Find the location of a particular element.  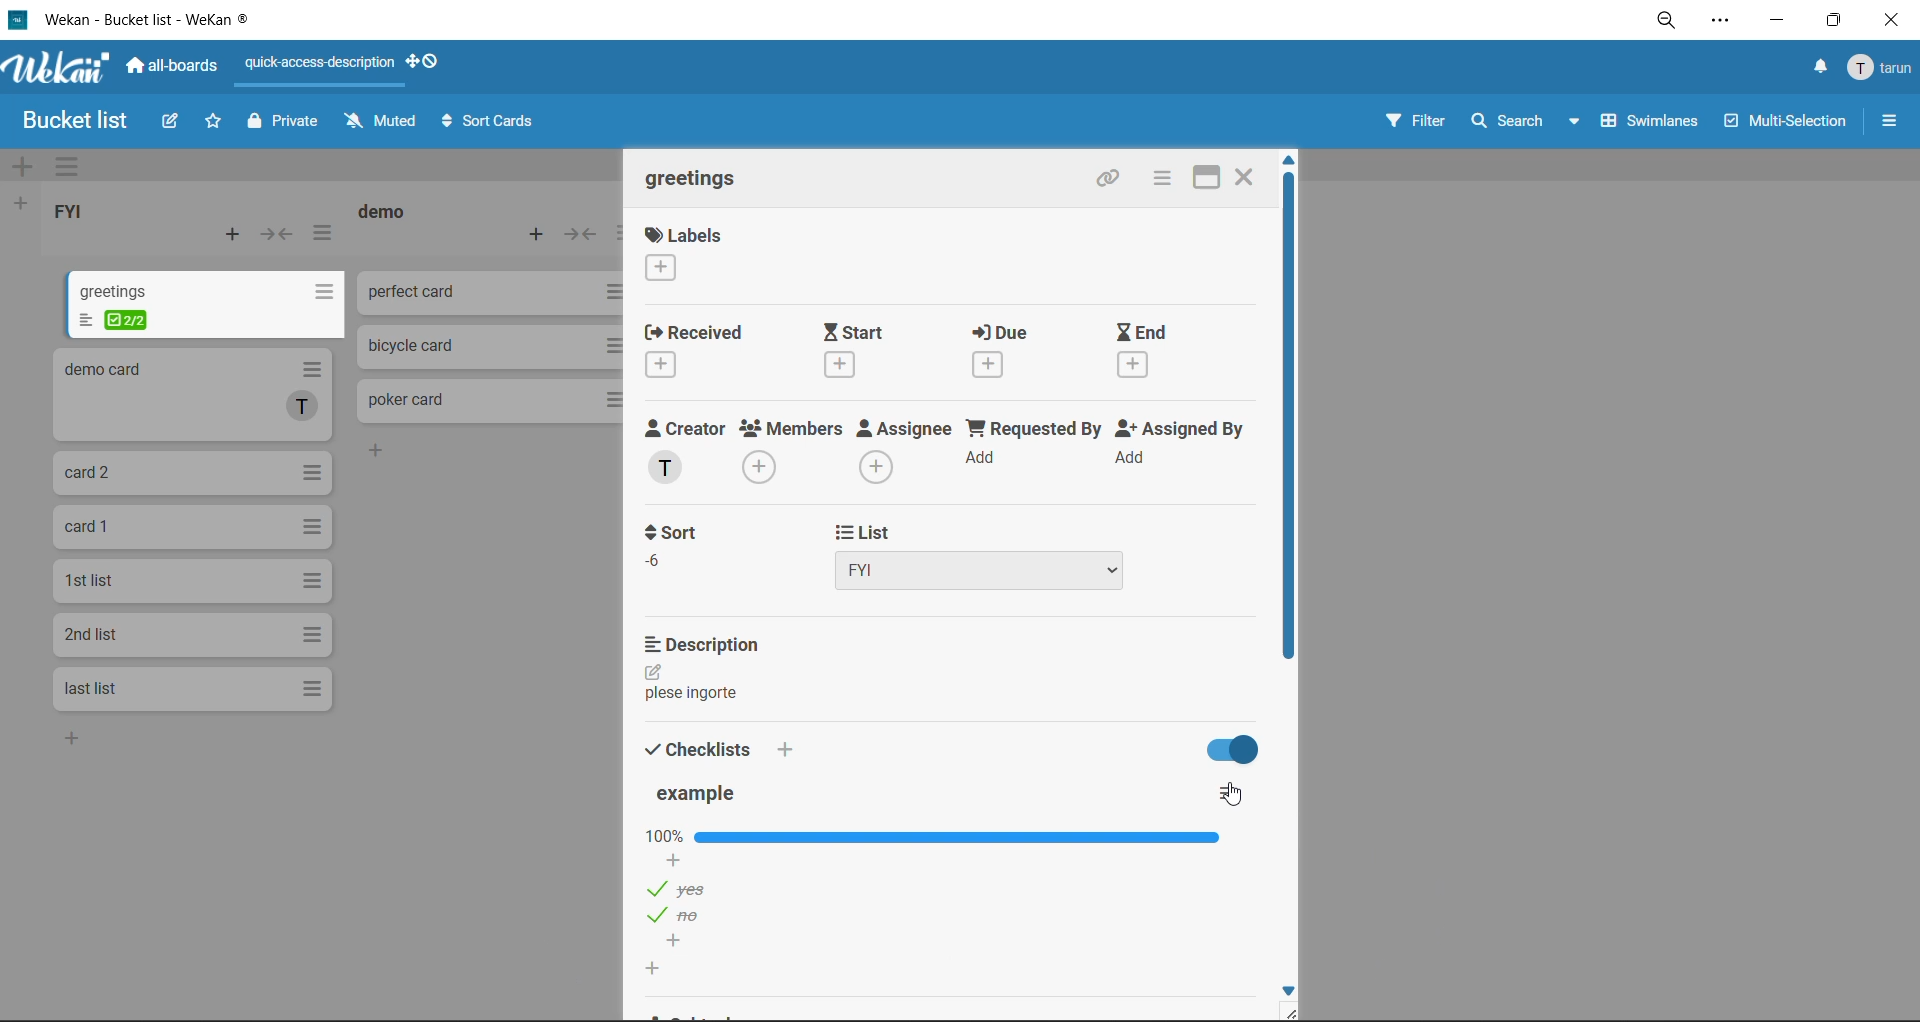

add swimlane is located at coordinates (23, 164).